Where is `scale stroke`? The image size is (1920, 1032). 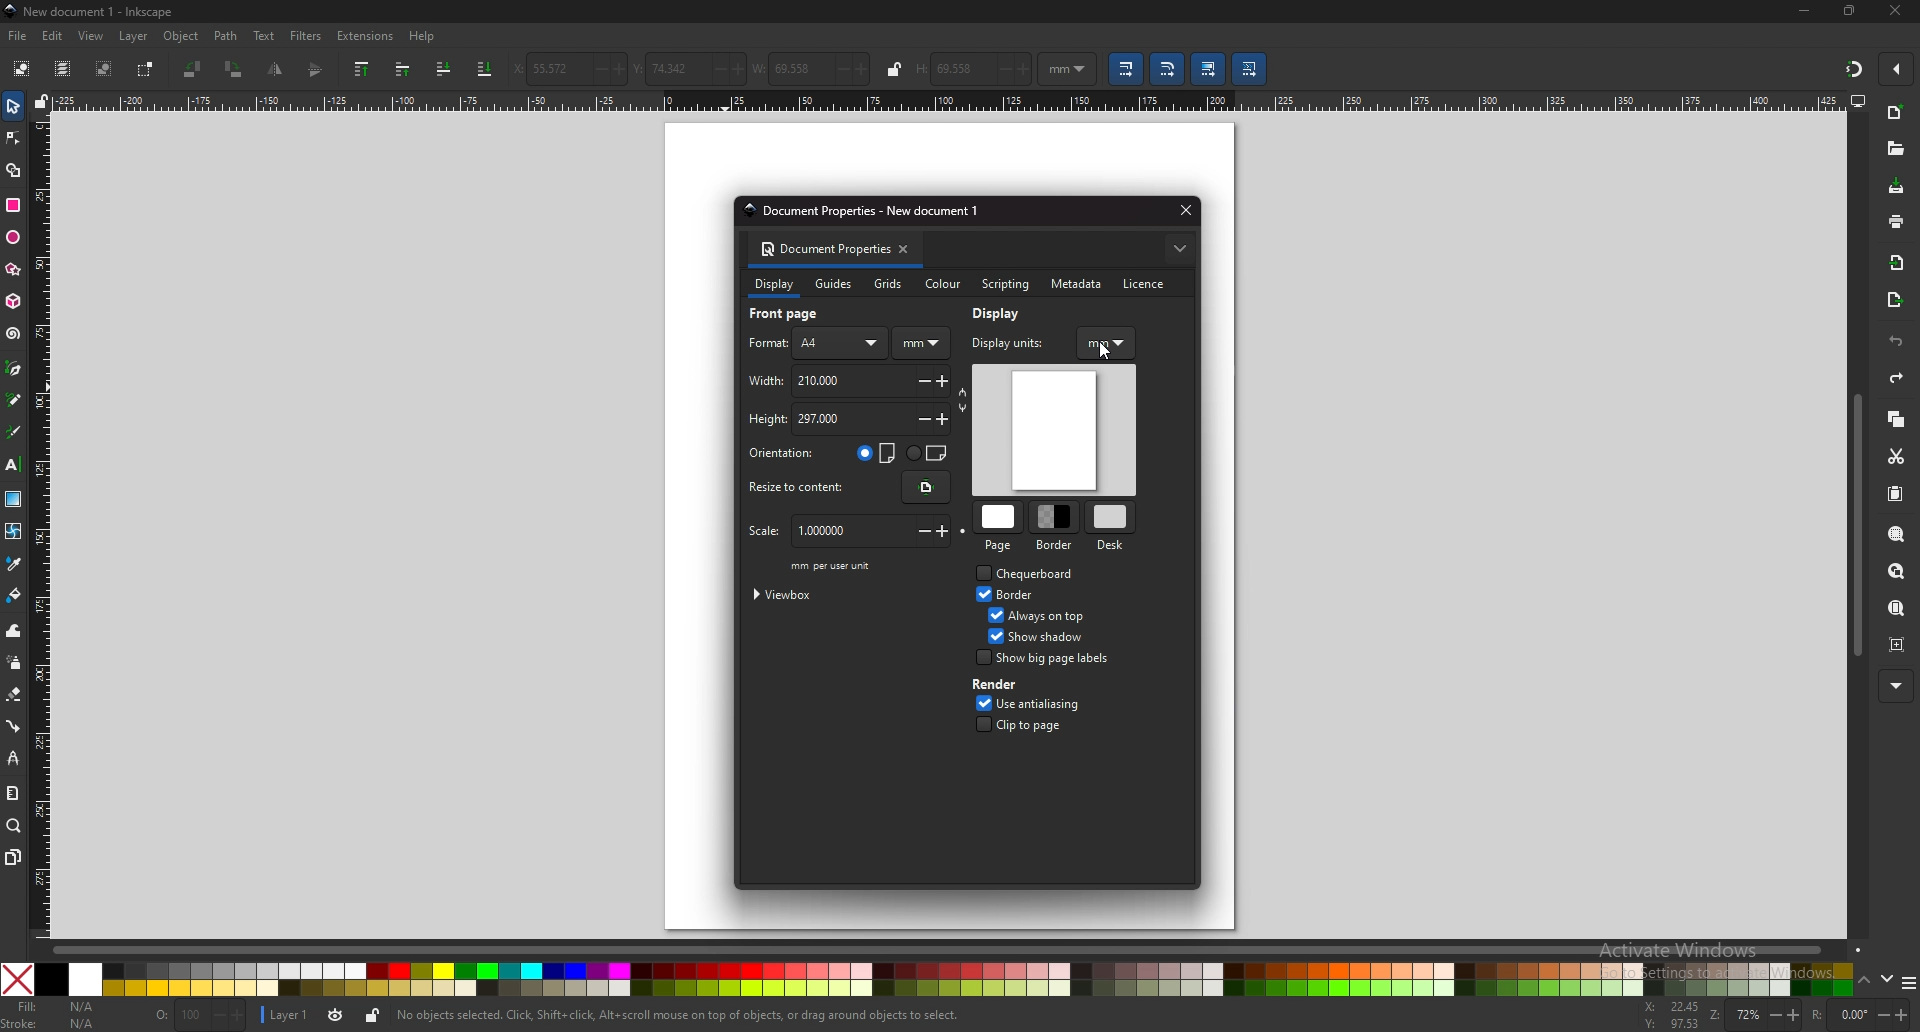 scale stroke is located at coordinates (1128, 69).